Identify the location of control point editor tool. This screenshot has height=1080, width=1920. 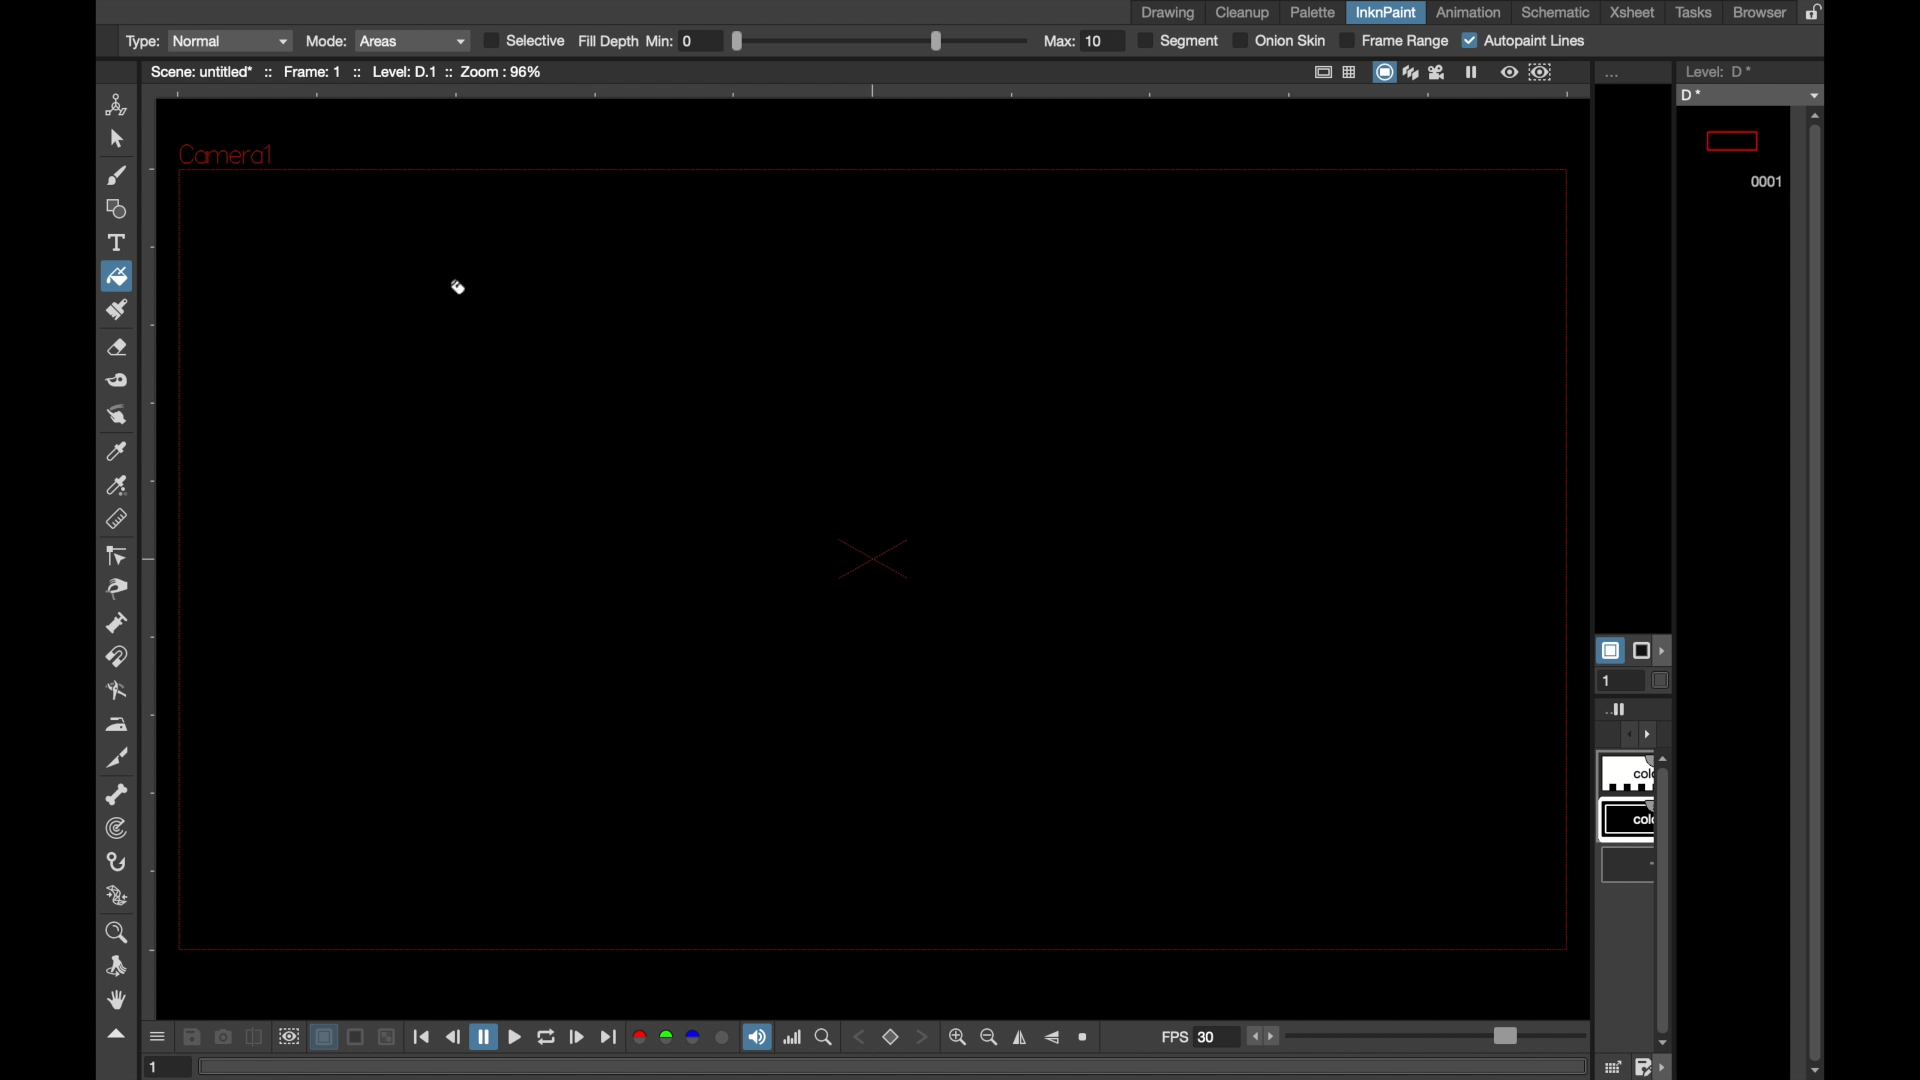
(115, 555).